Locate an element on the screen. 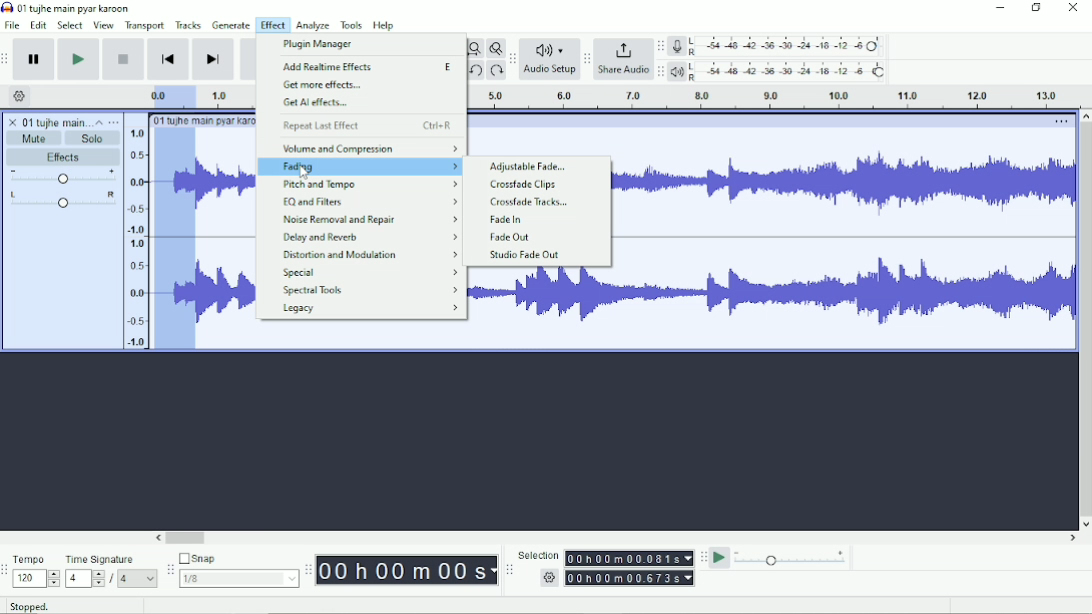 Image resolution: width=1092 pixels, height=614 pixels. Audacity snapping toolbar is located at coordinates (169, 569).